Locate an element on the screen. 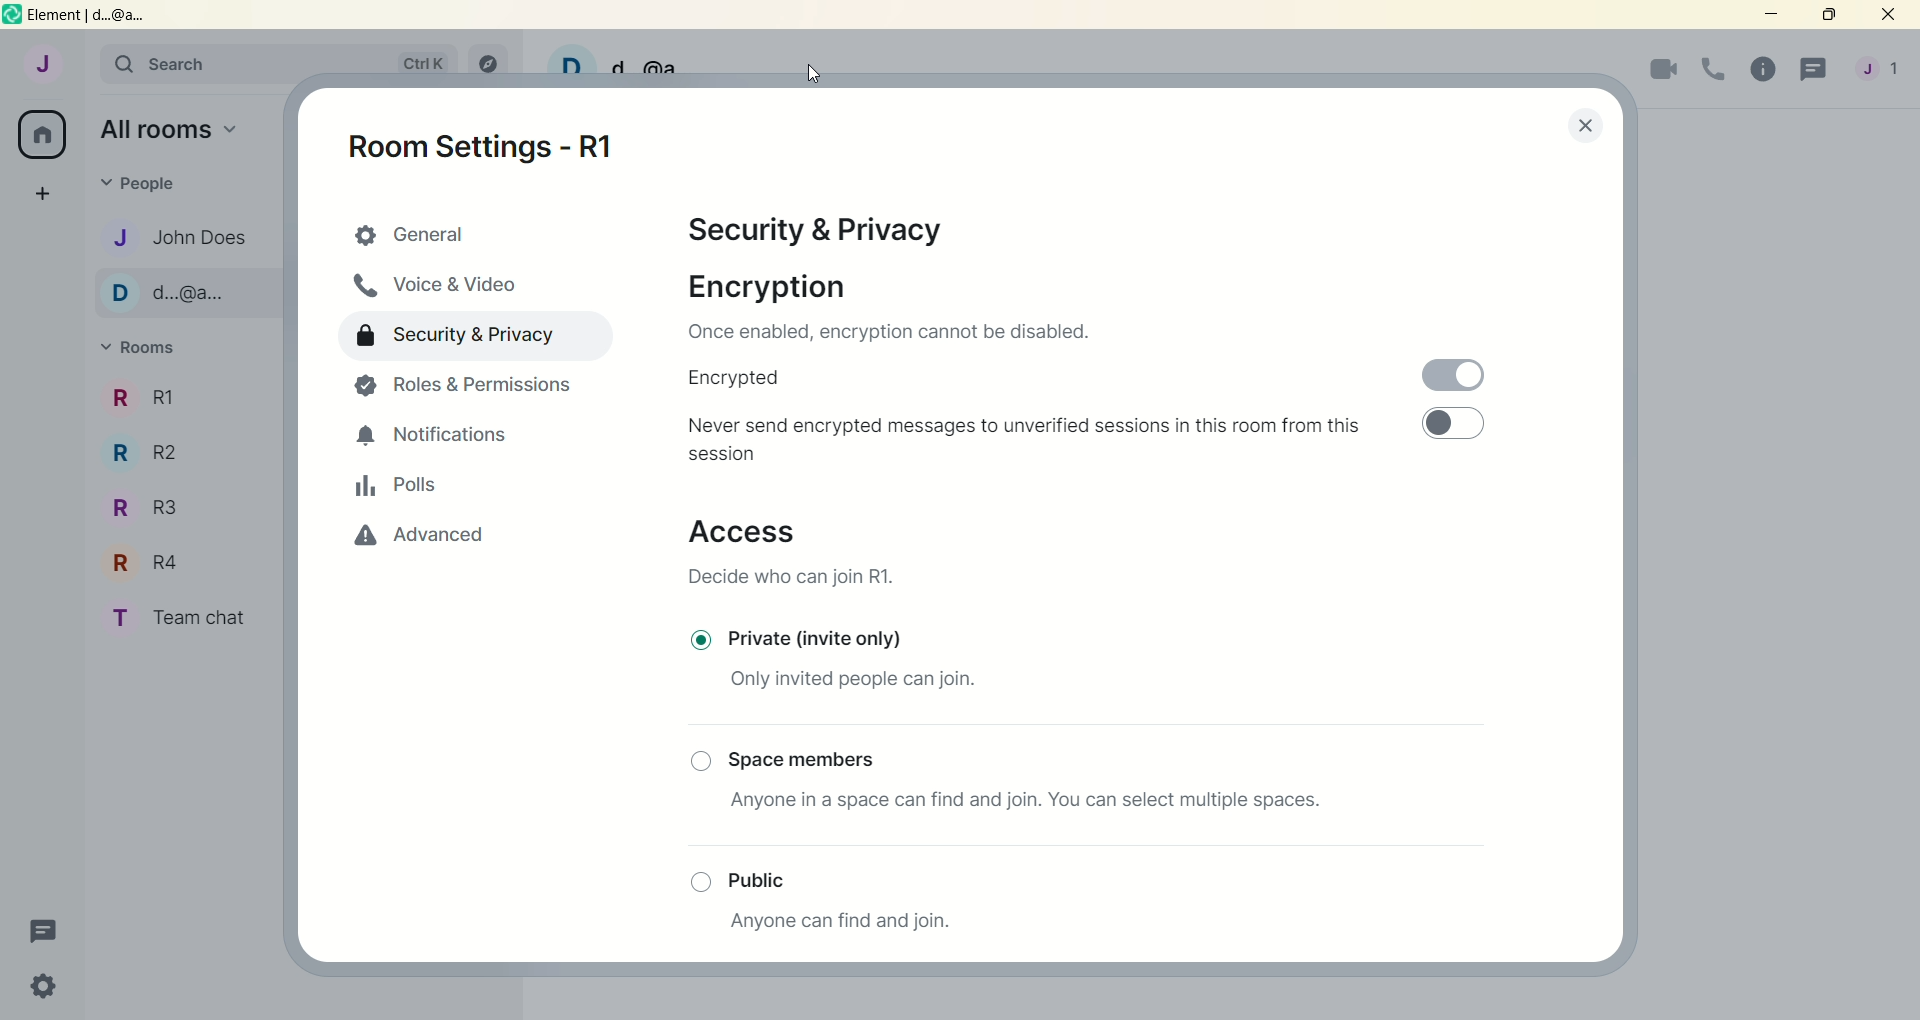 The image size is (1920, 1020). Encrypted is located at coordinates (741, 377).